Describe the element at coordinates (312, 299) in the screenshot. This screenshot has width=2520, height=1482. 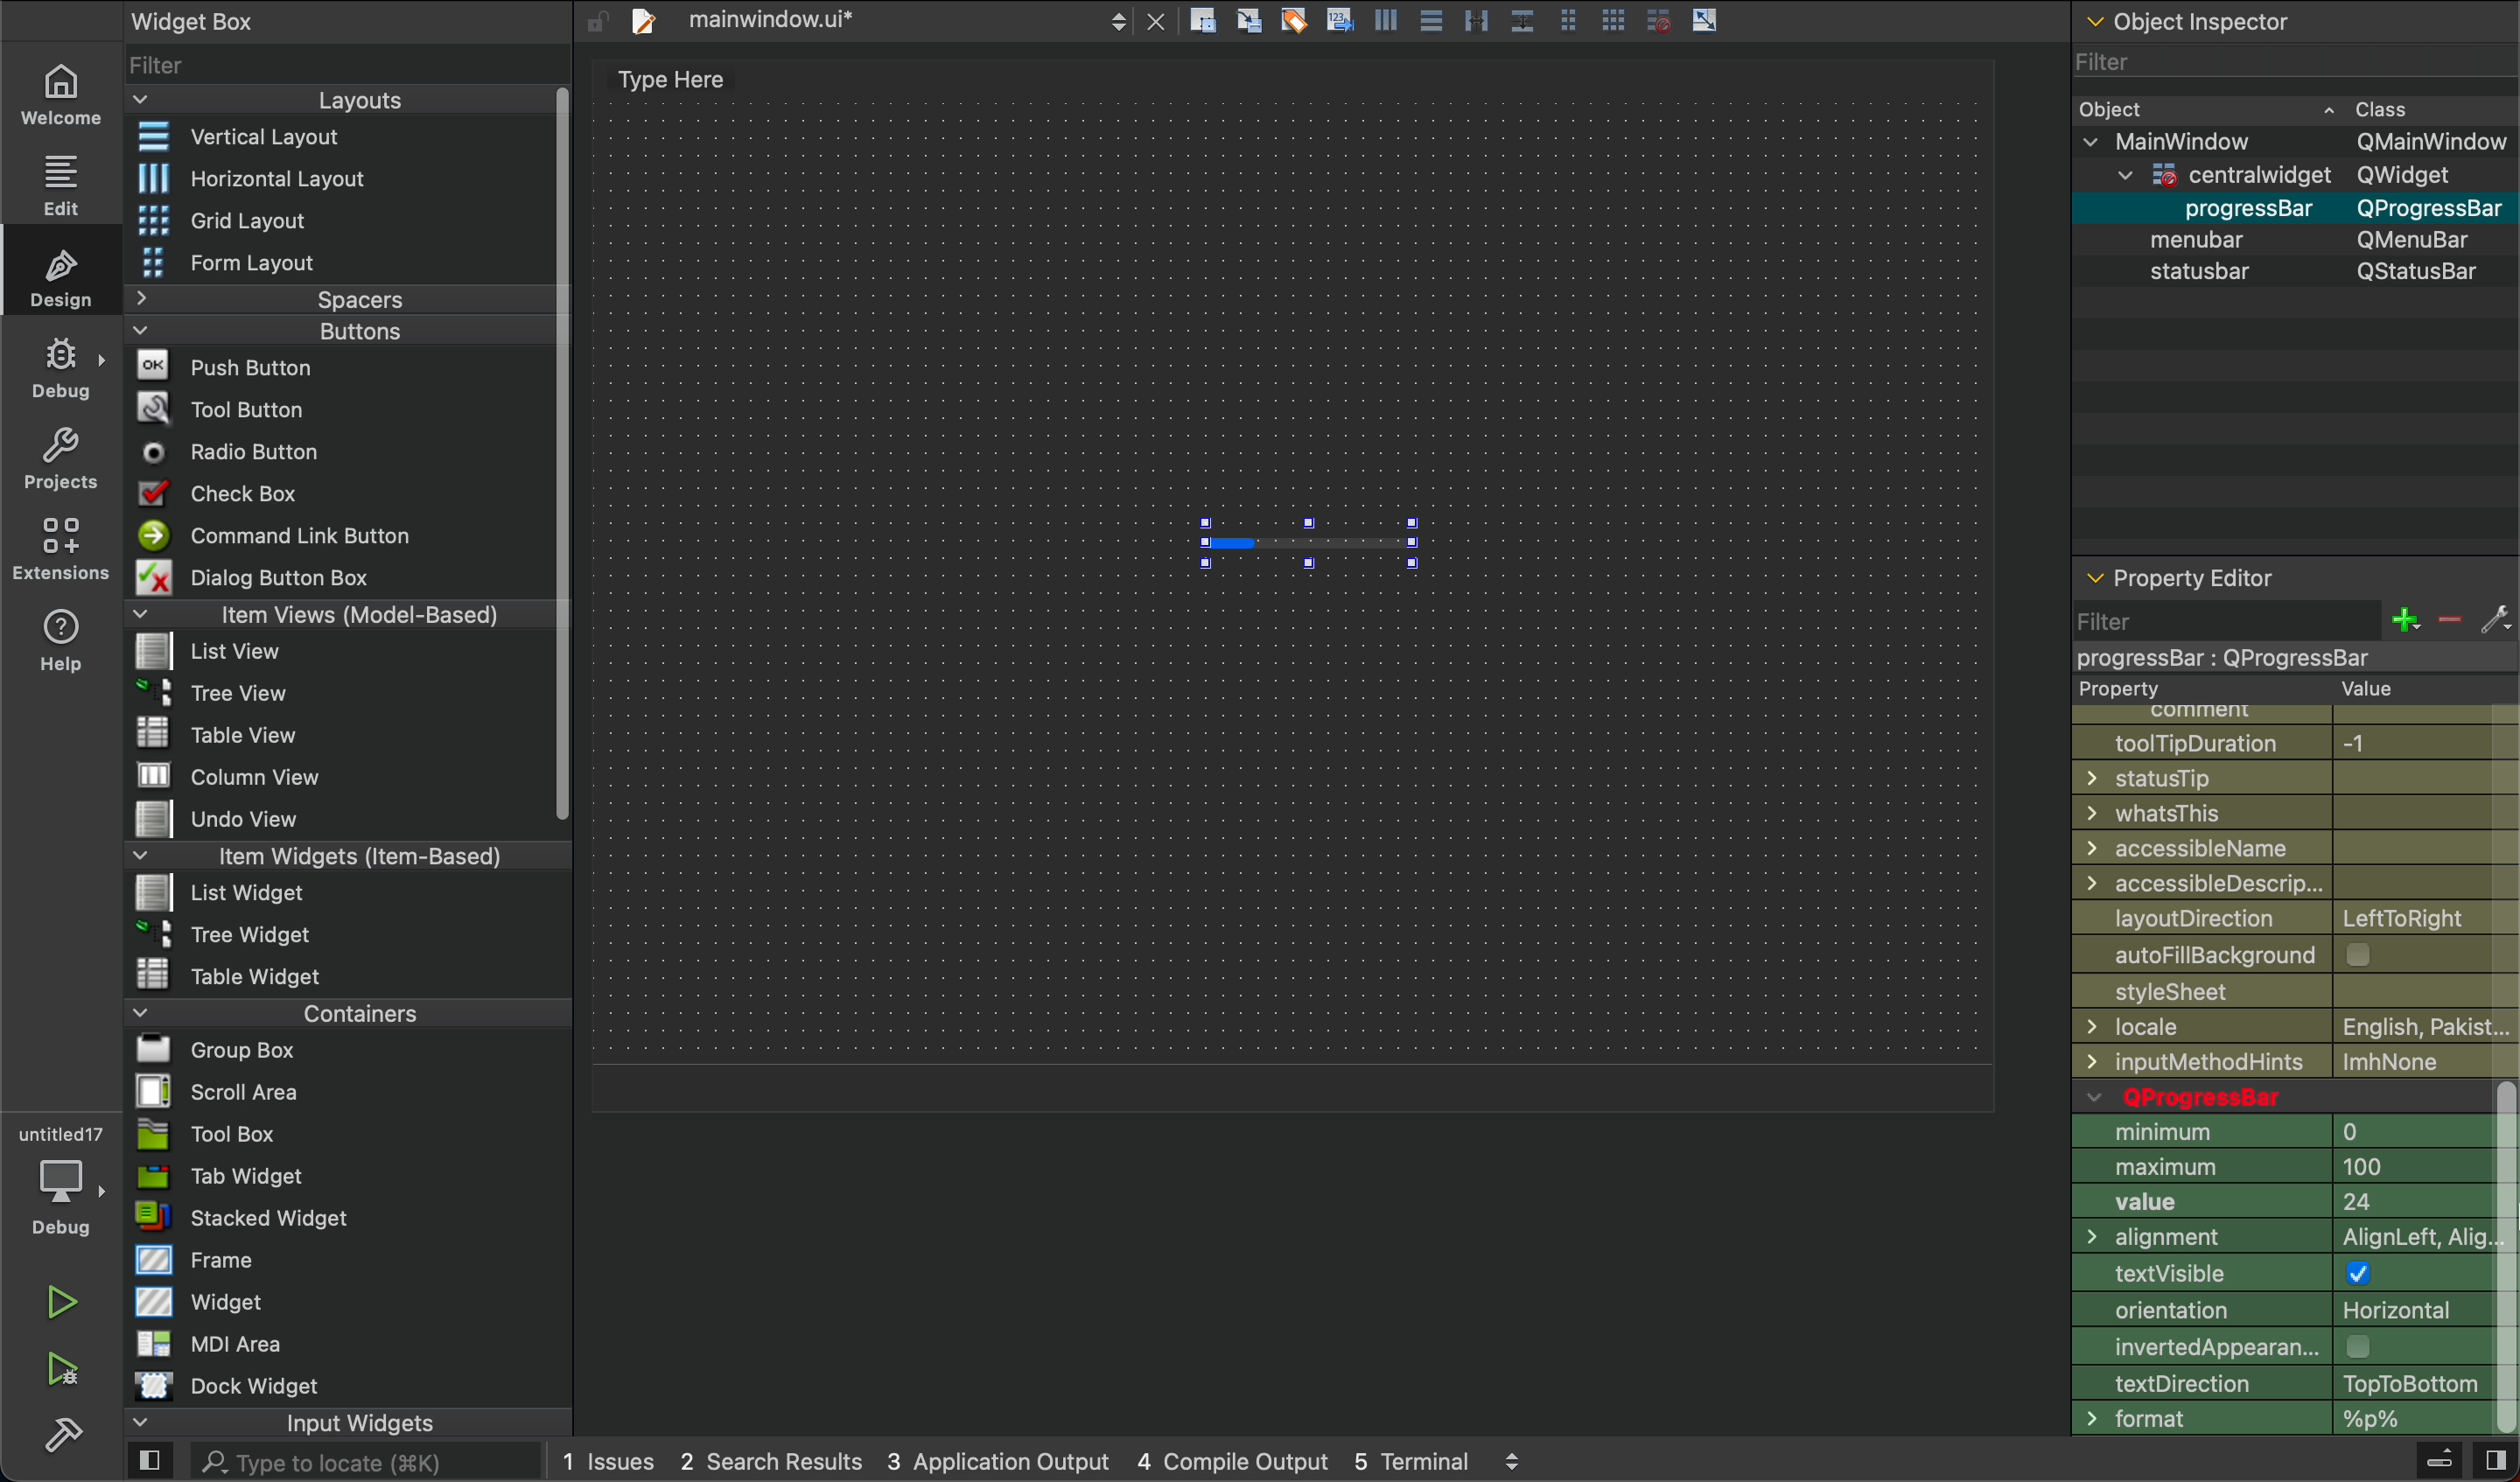
I see `Spacer` at that location.